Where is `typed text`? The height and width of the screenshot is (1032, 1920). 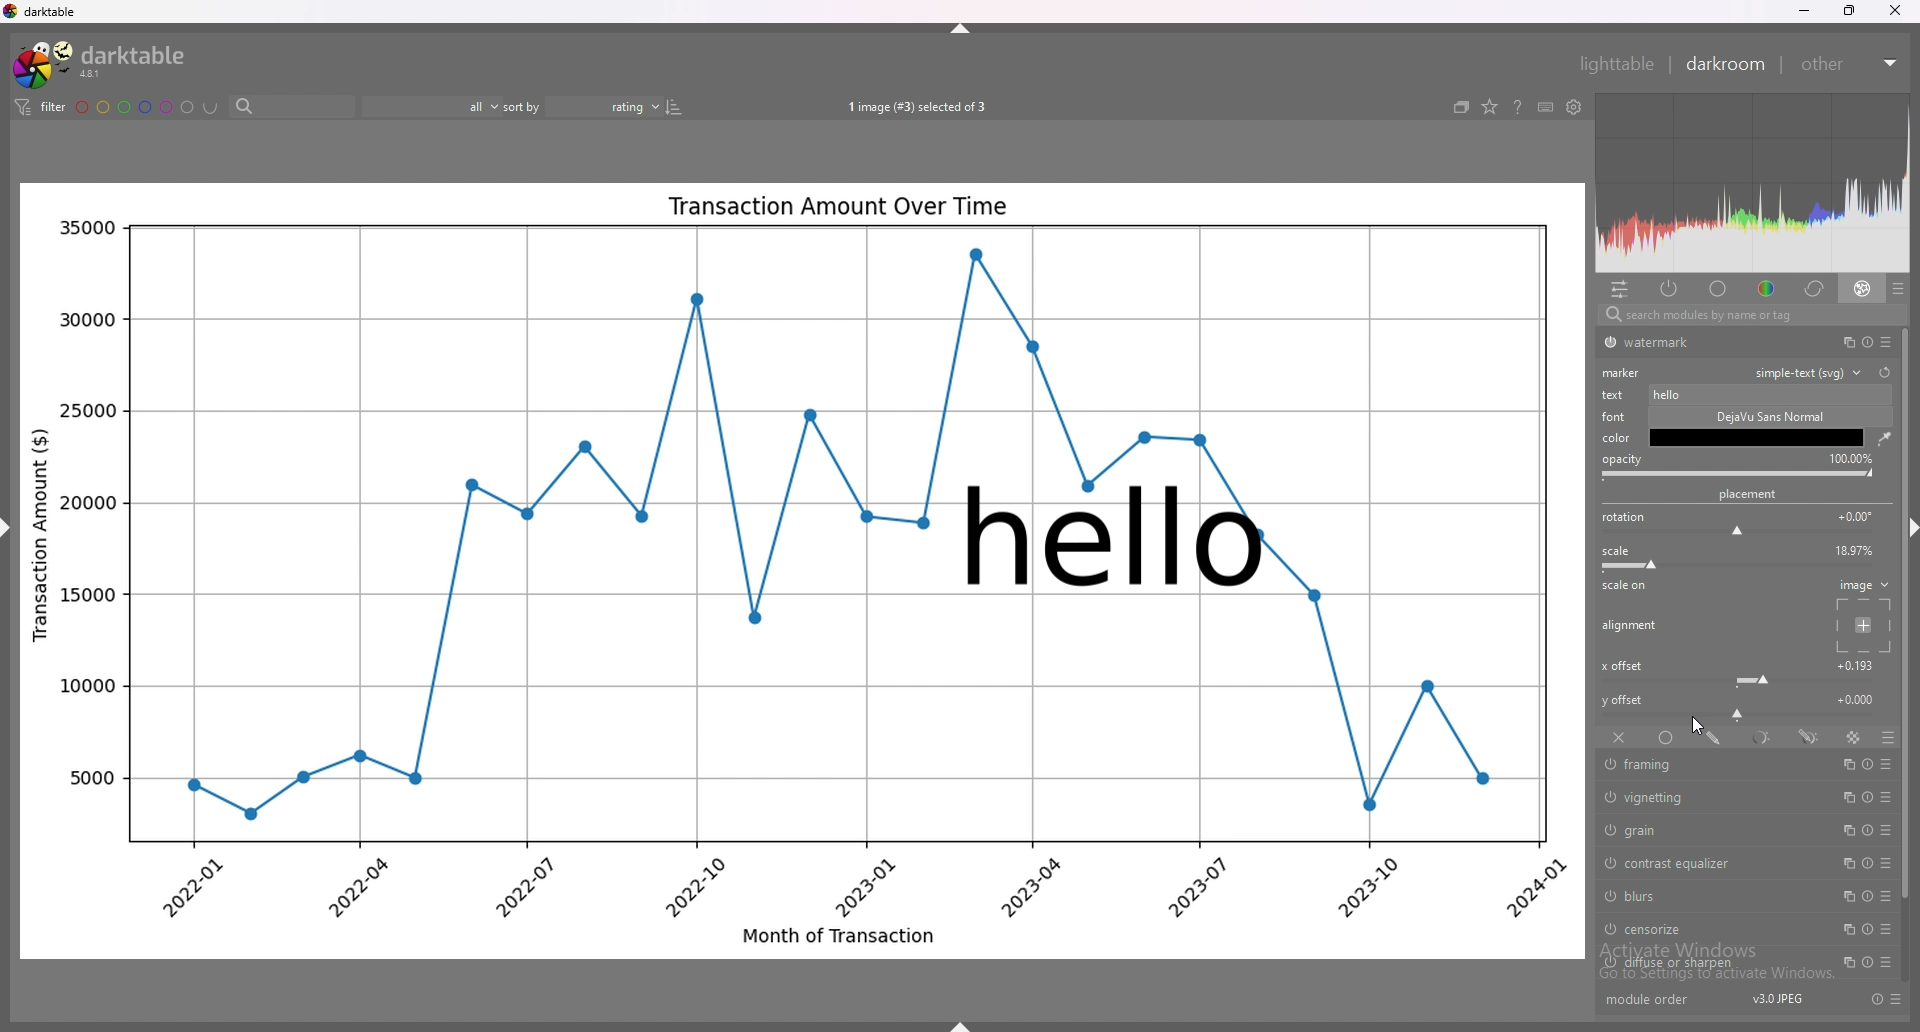 typed text is located at coordinates (1669, 395).